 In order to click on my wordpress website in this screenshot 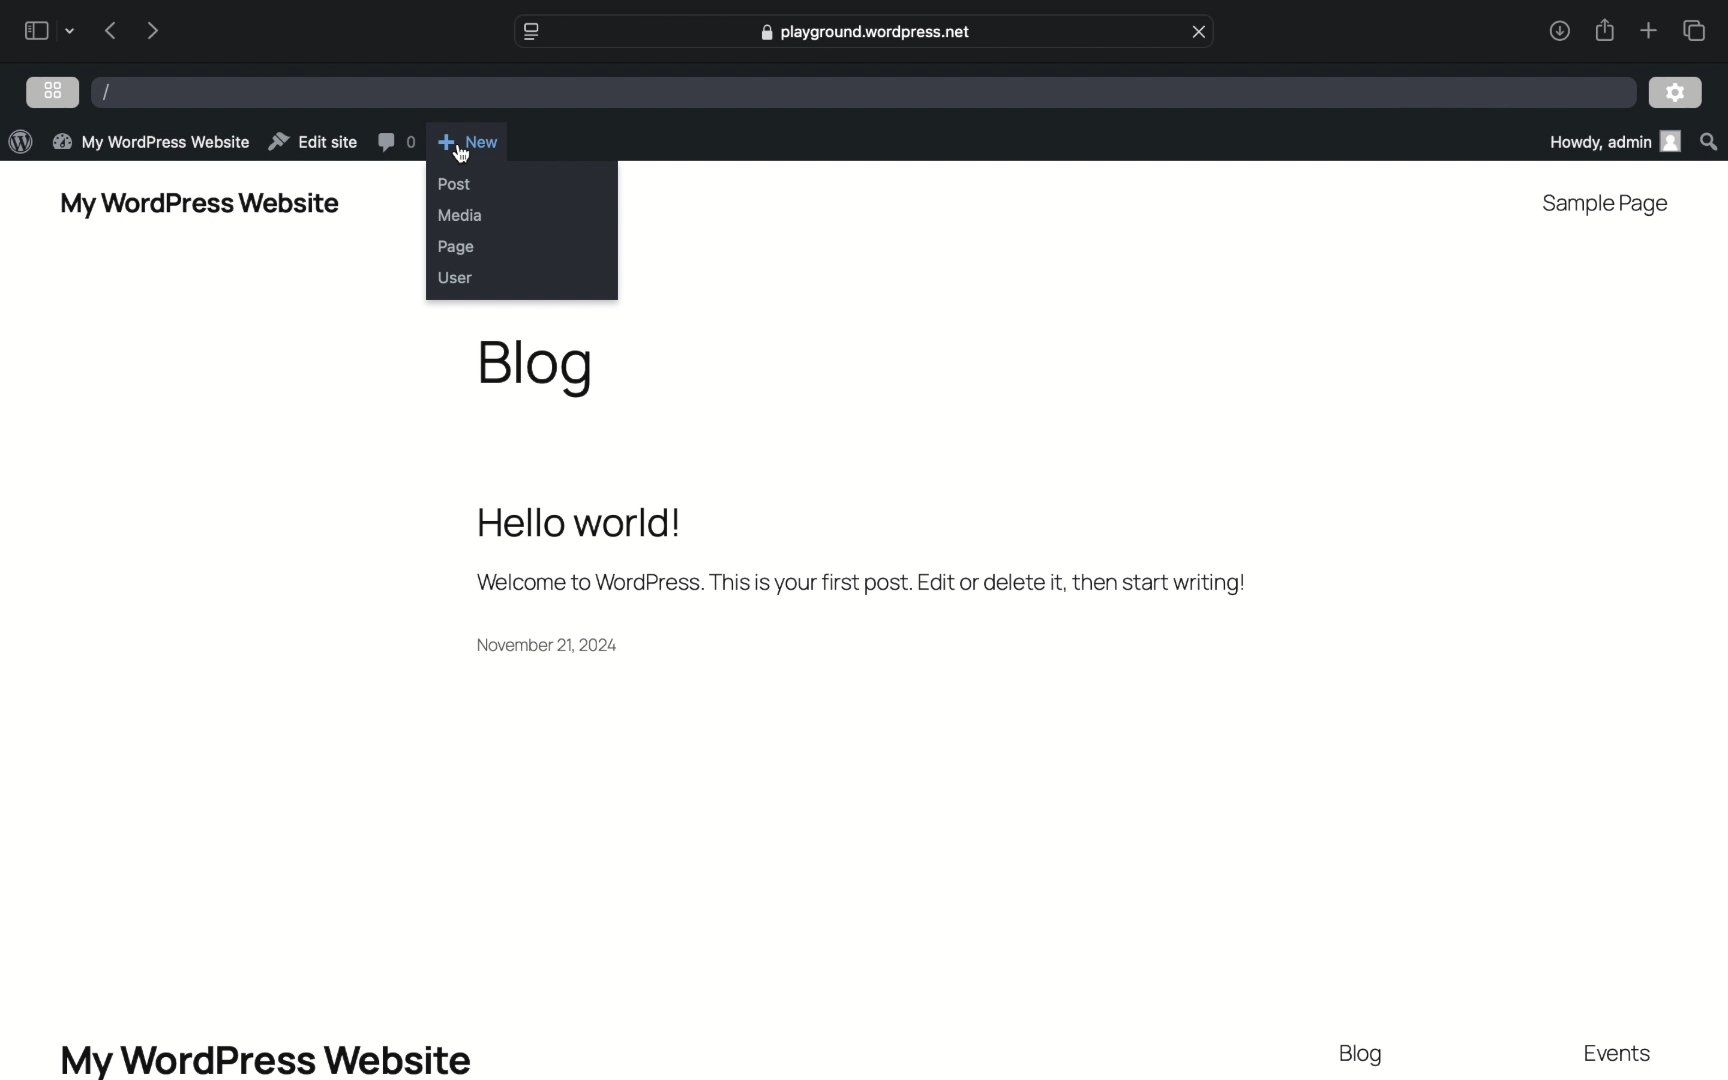, I will do `click(152, 143)`.